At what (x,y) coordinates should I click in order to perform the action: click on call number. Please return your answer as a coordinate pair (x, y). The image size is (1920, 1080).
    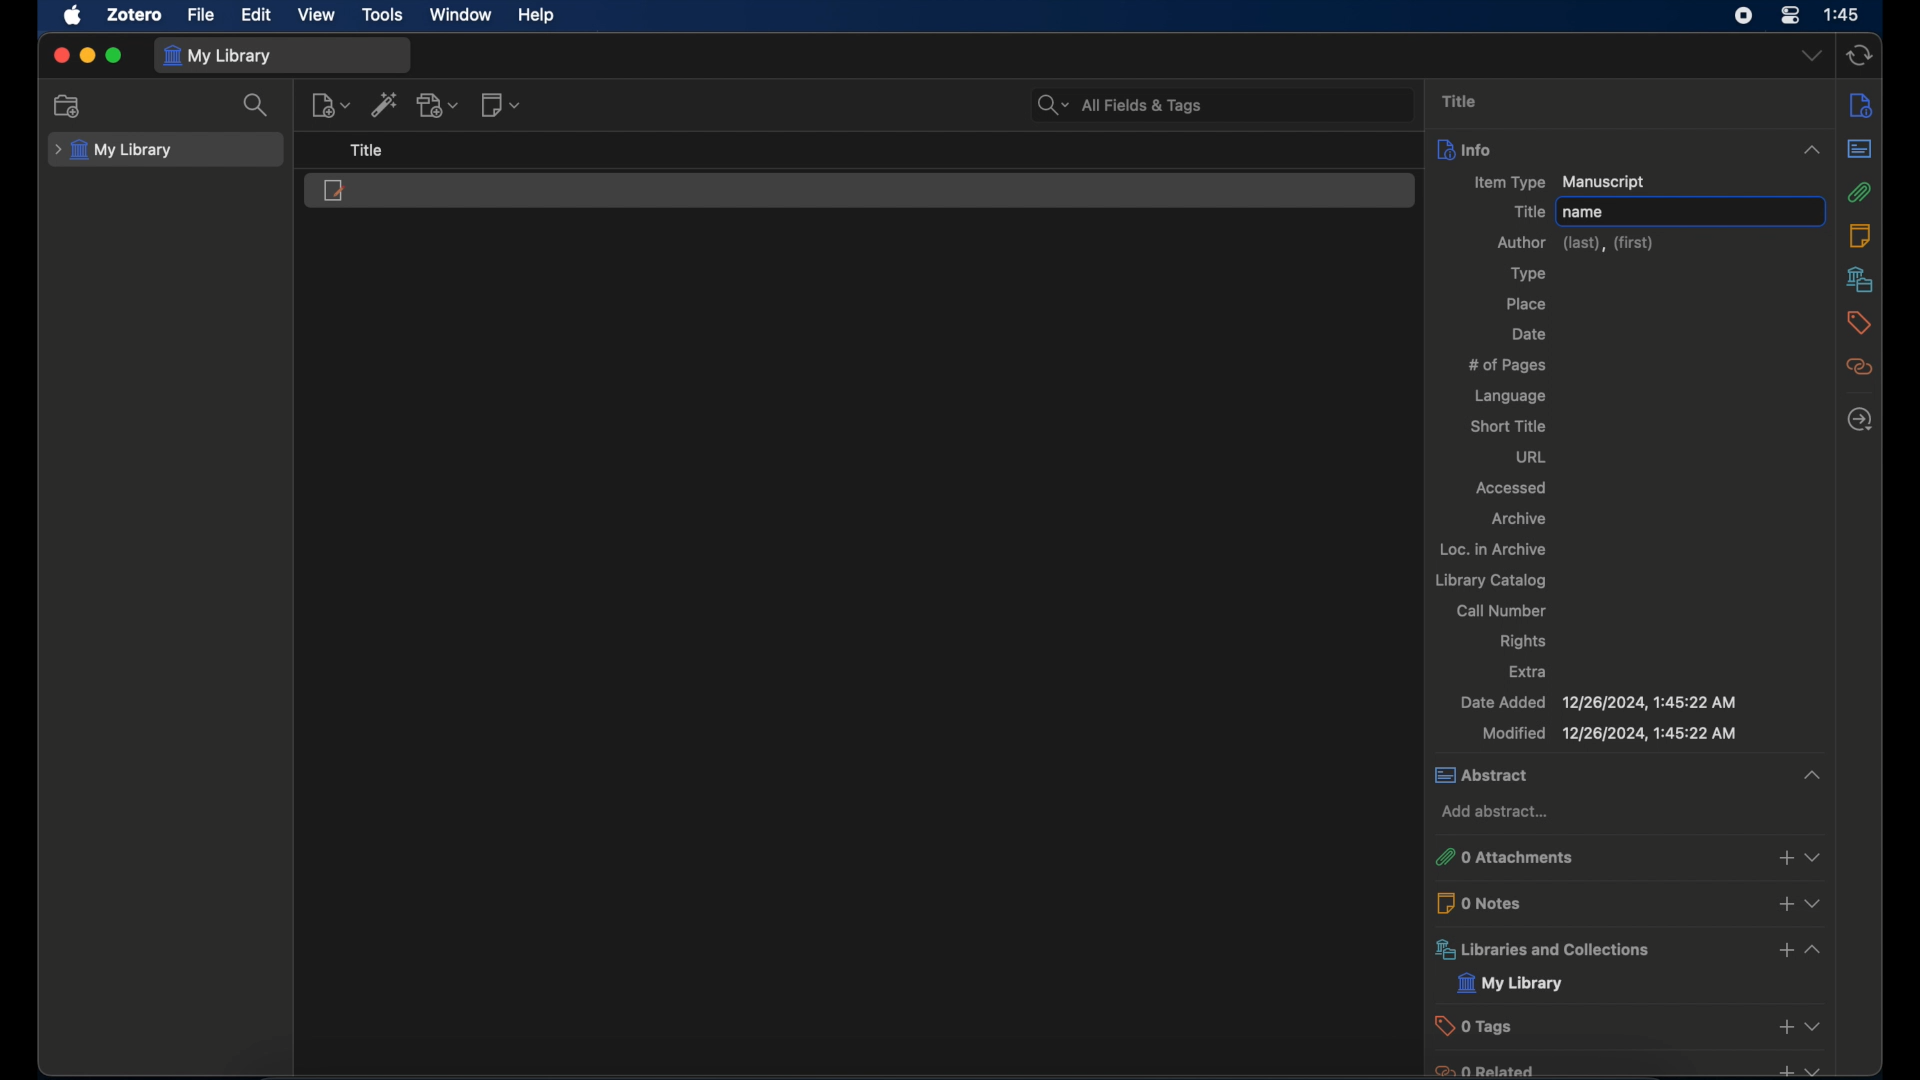
    Looking at the image, I should click on (1502, 610).